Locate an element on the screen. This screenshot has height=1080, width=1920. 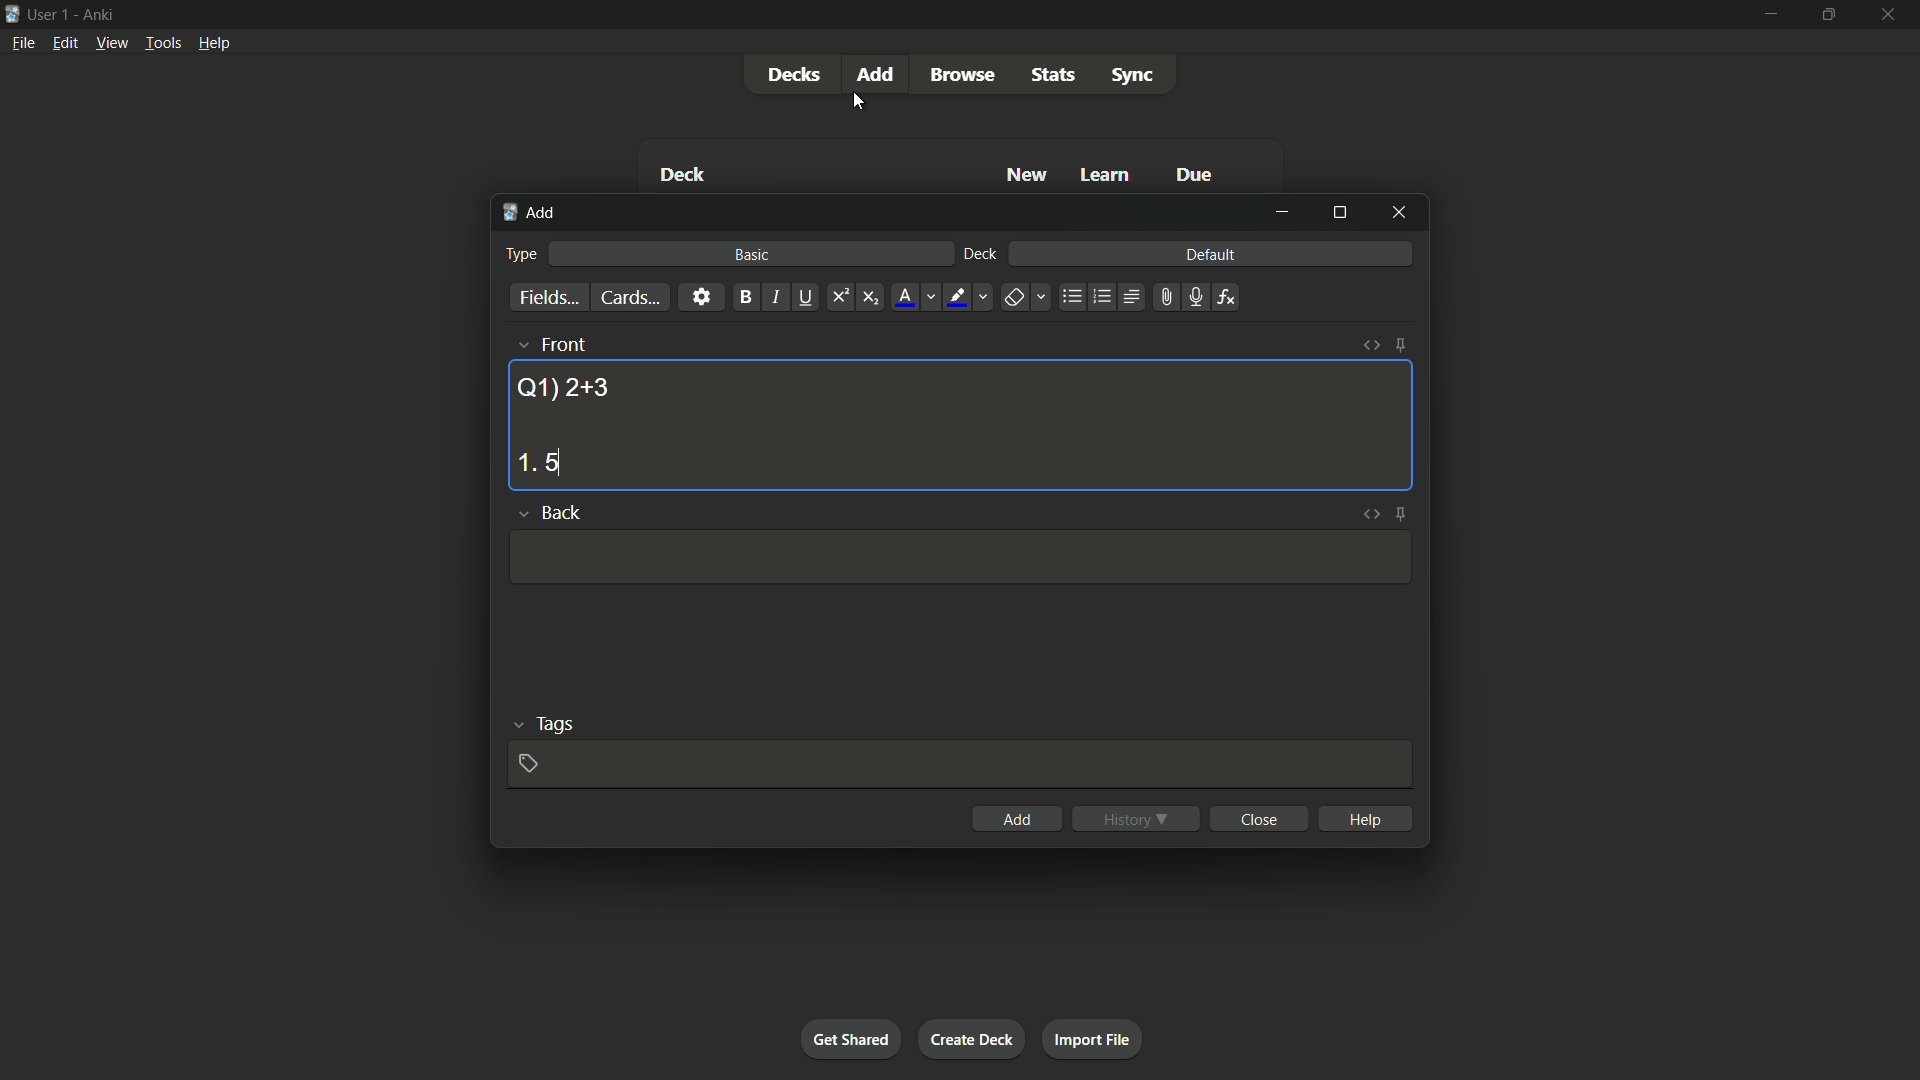
highlight text is located at coordinates (954, 298).